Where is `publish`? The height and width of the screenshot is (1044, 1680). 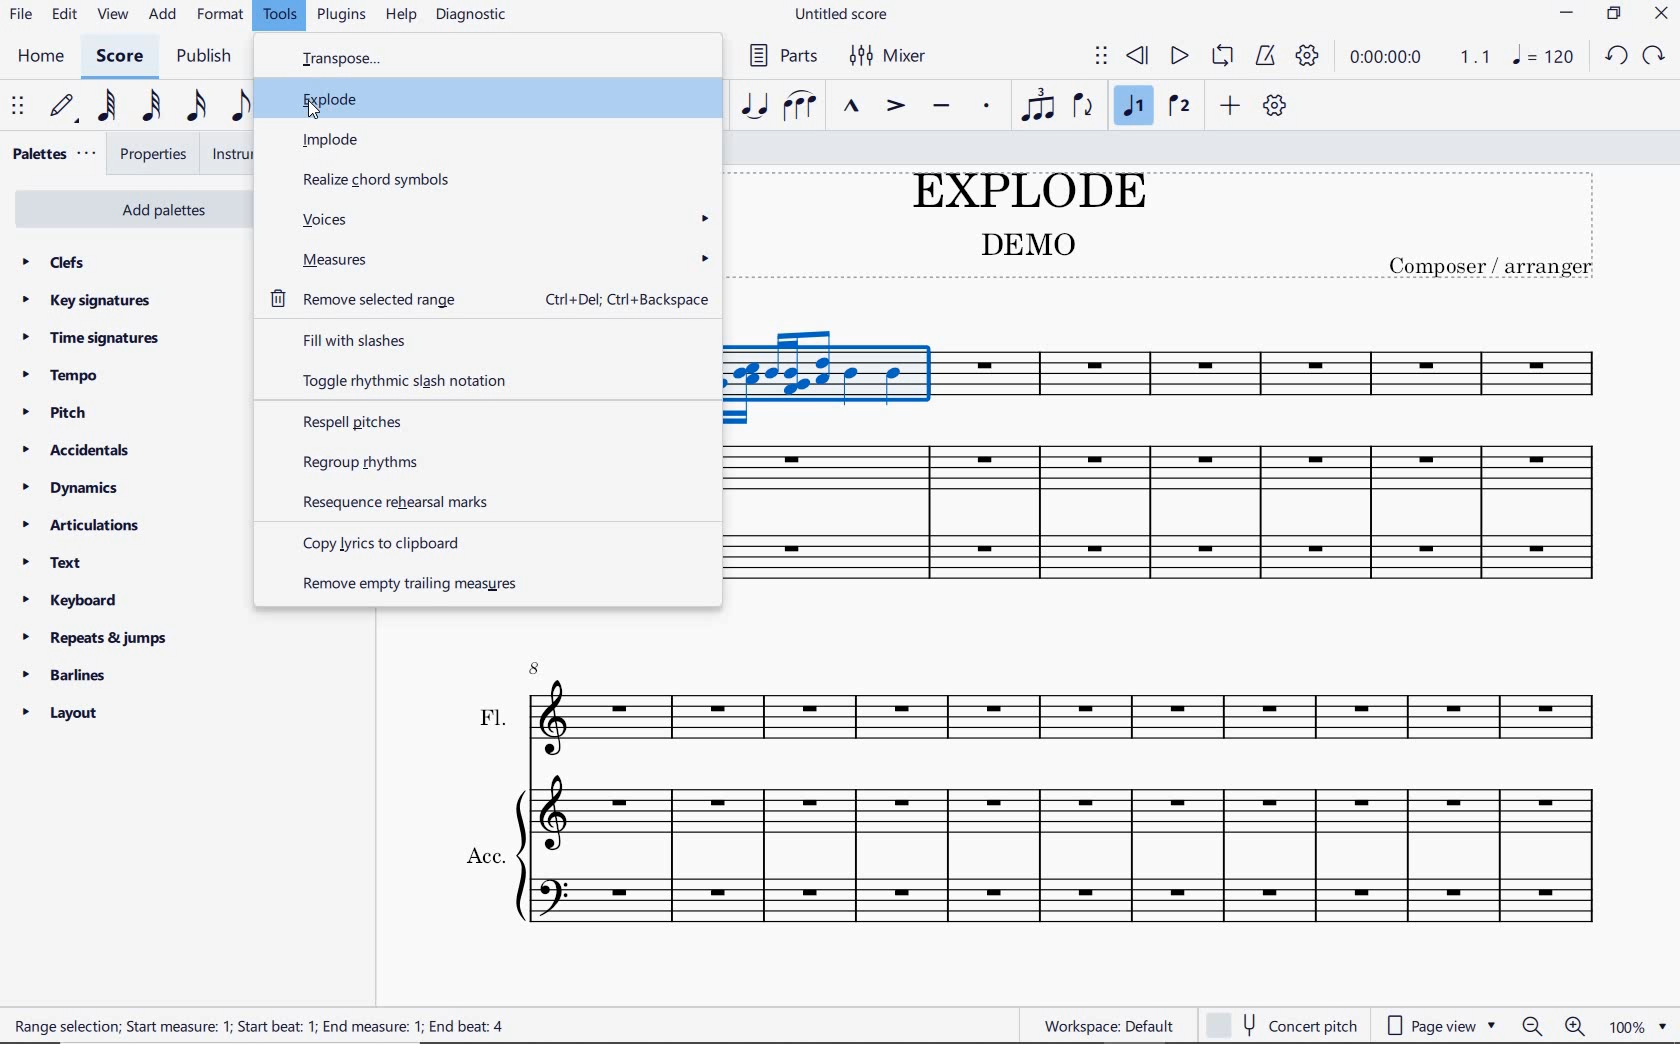 publish is located at coordinates (205, 56).